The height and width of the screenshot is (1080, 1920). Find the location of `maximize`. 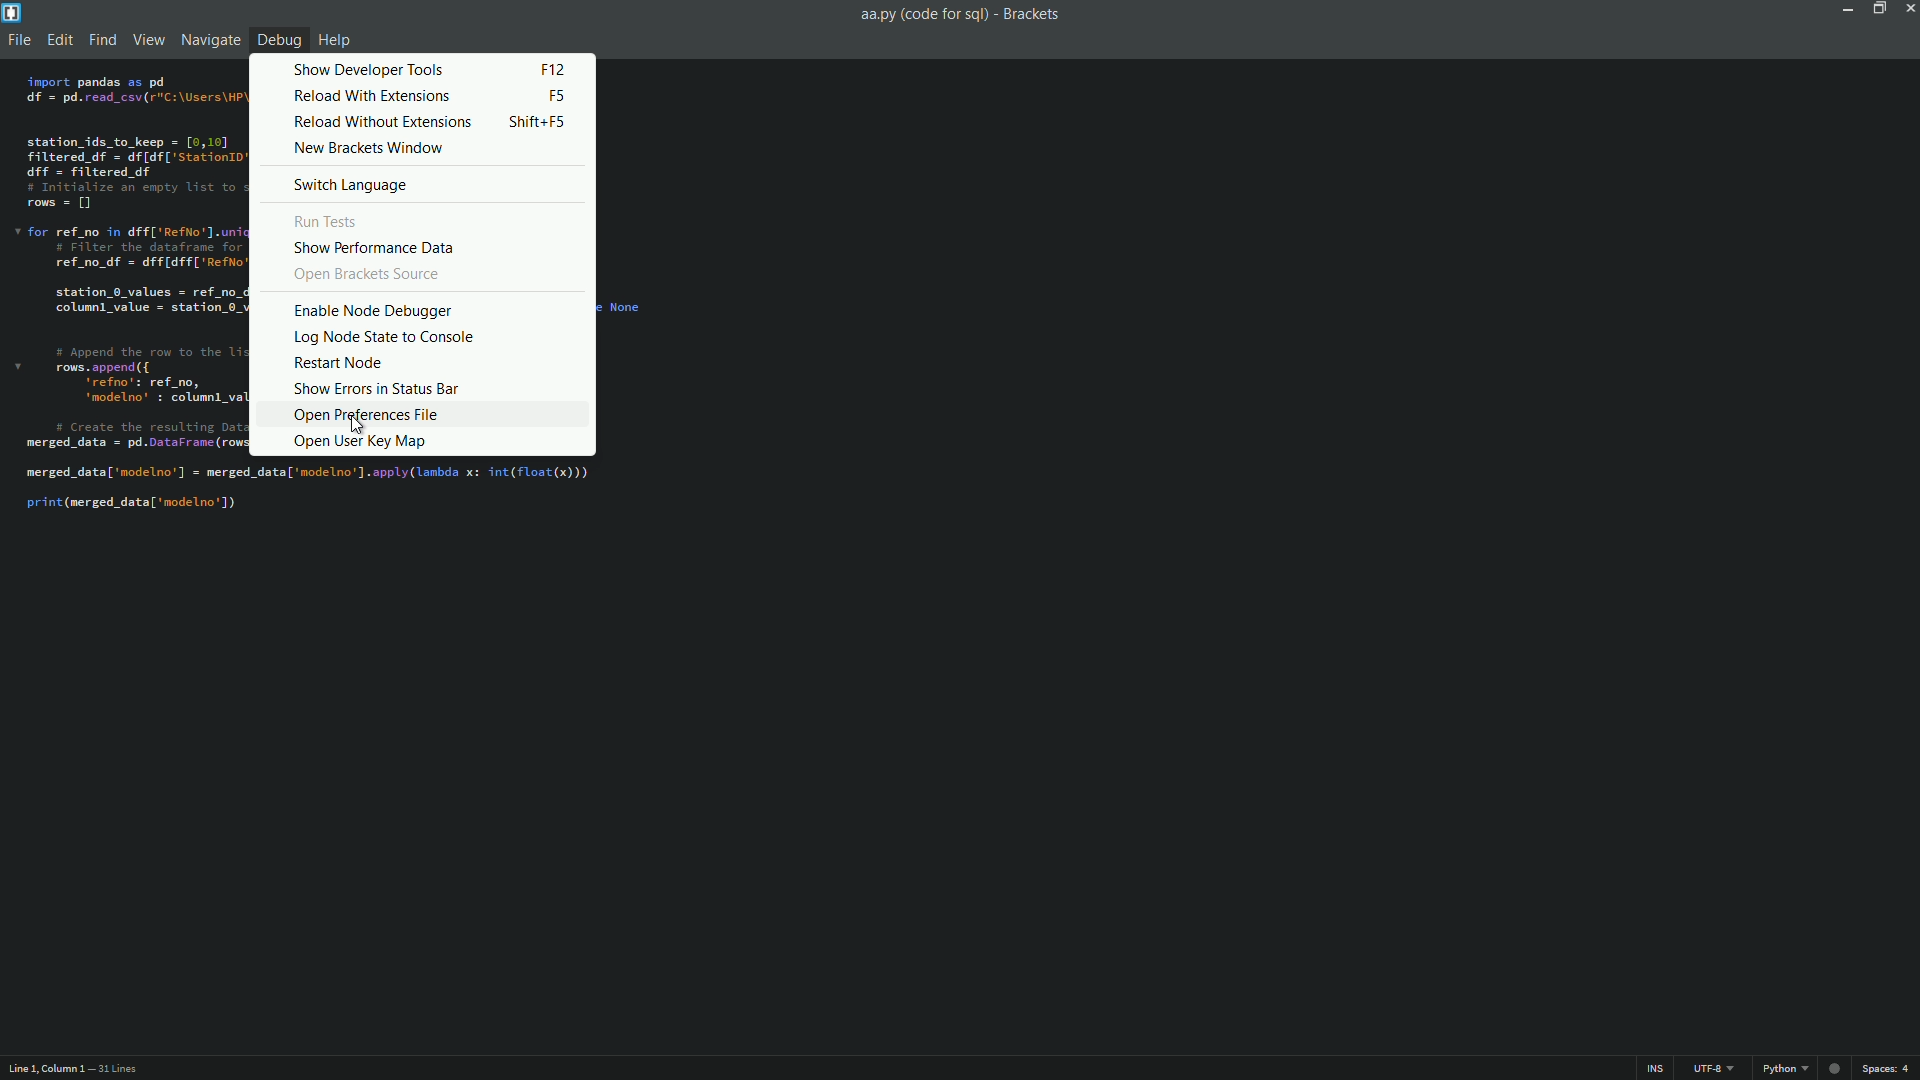

maximize is located at coordinates (1877, 9).